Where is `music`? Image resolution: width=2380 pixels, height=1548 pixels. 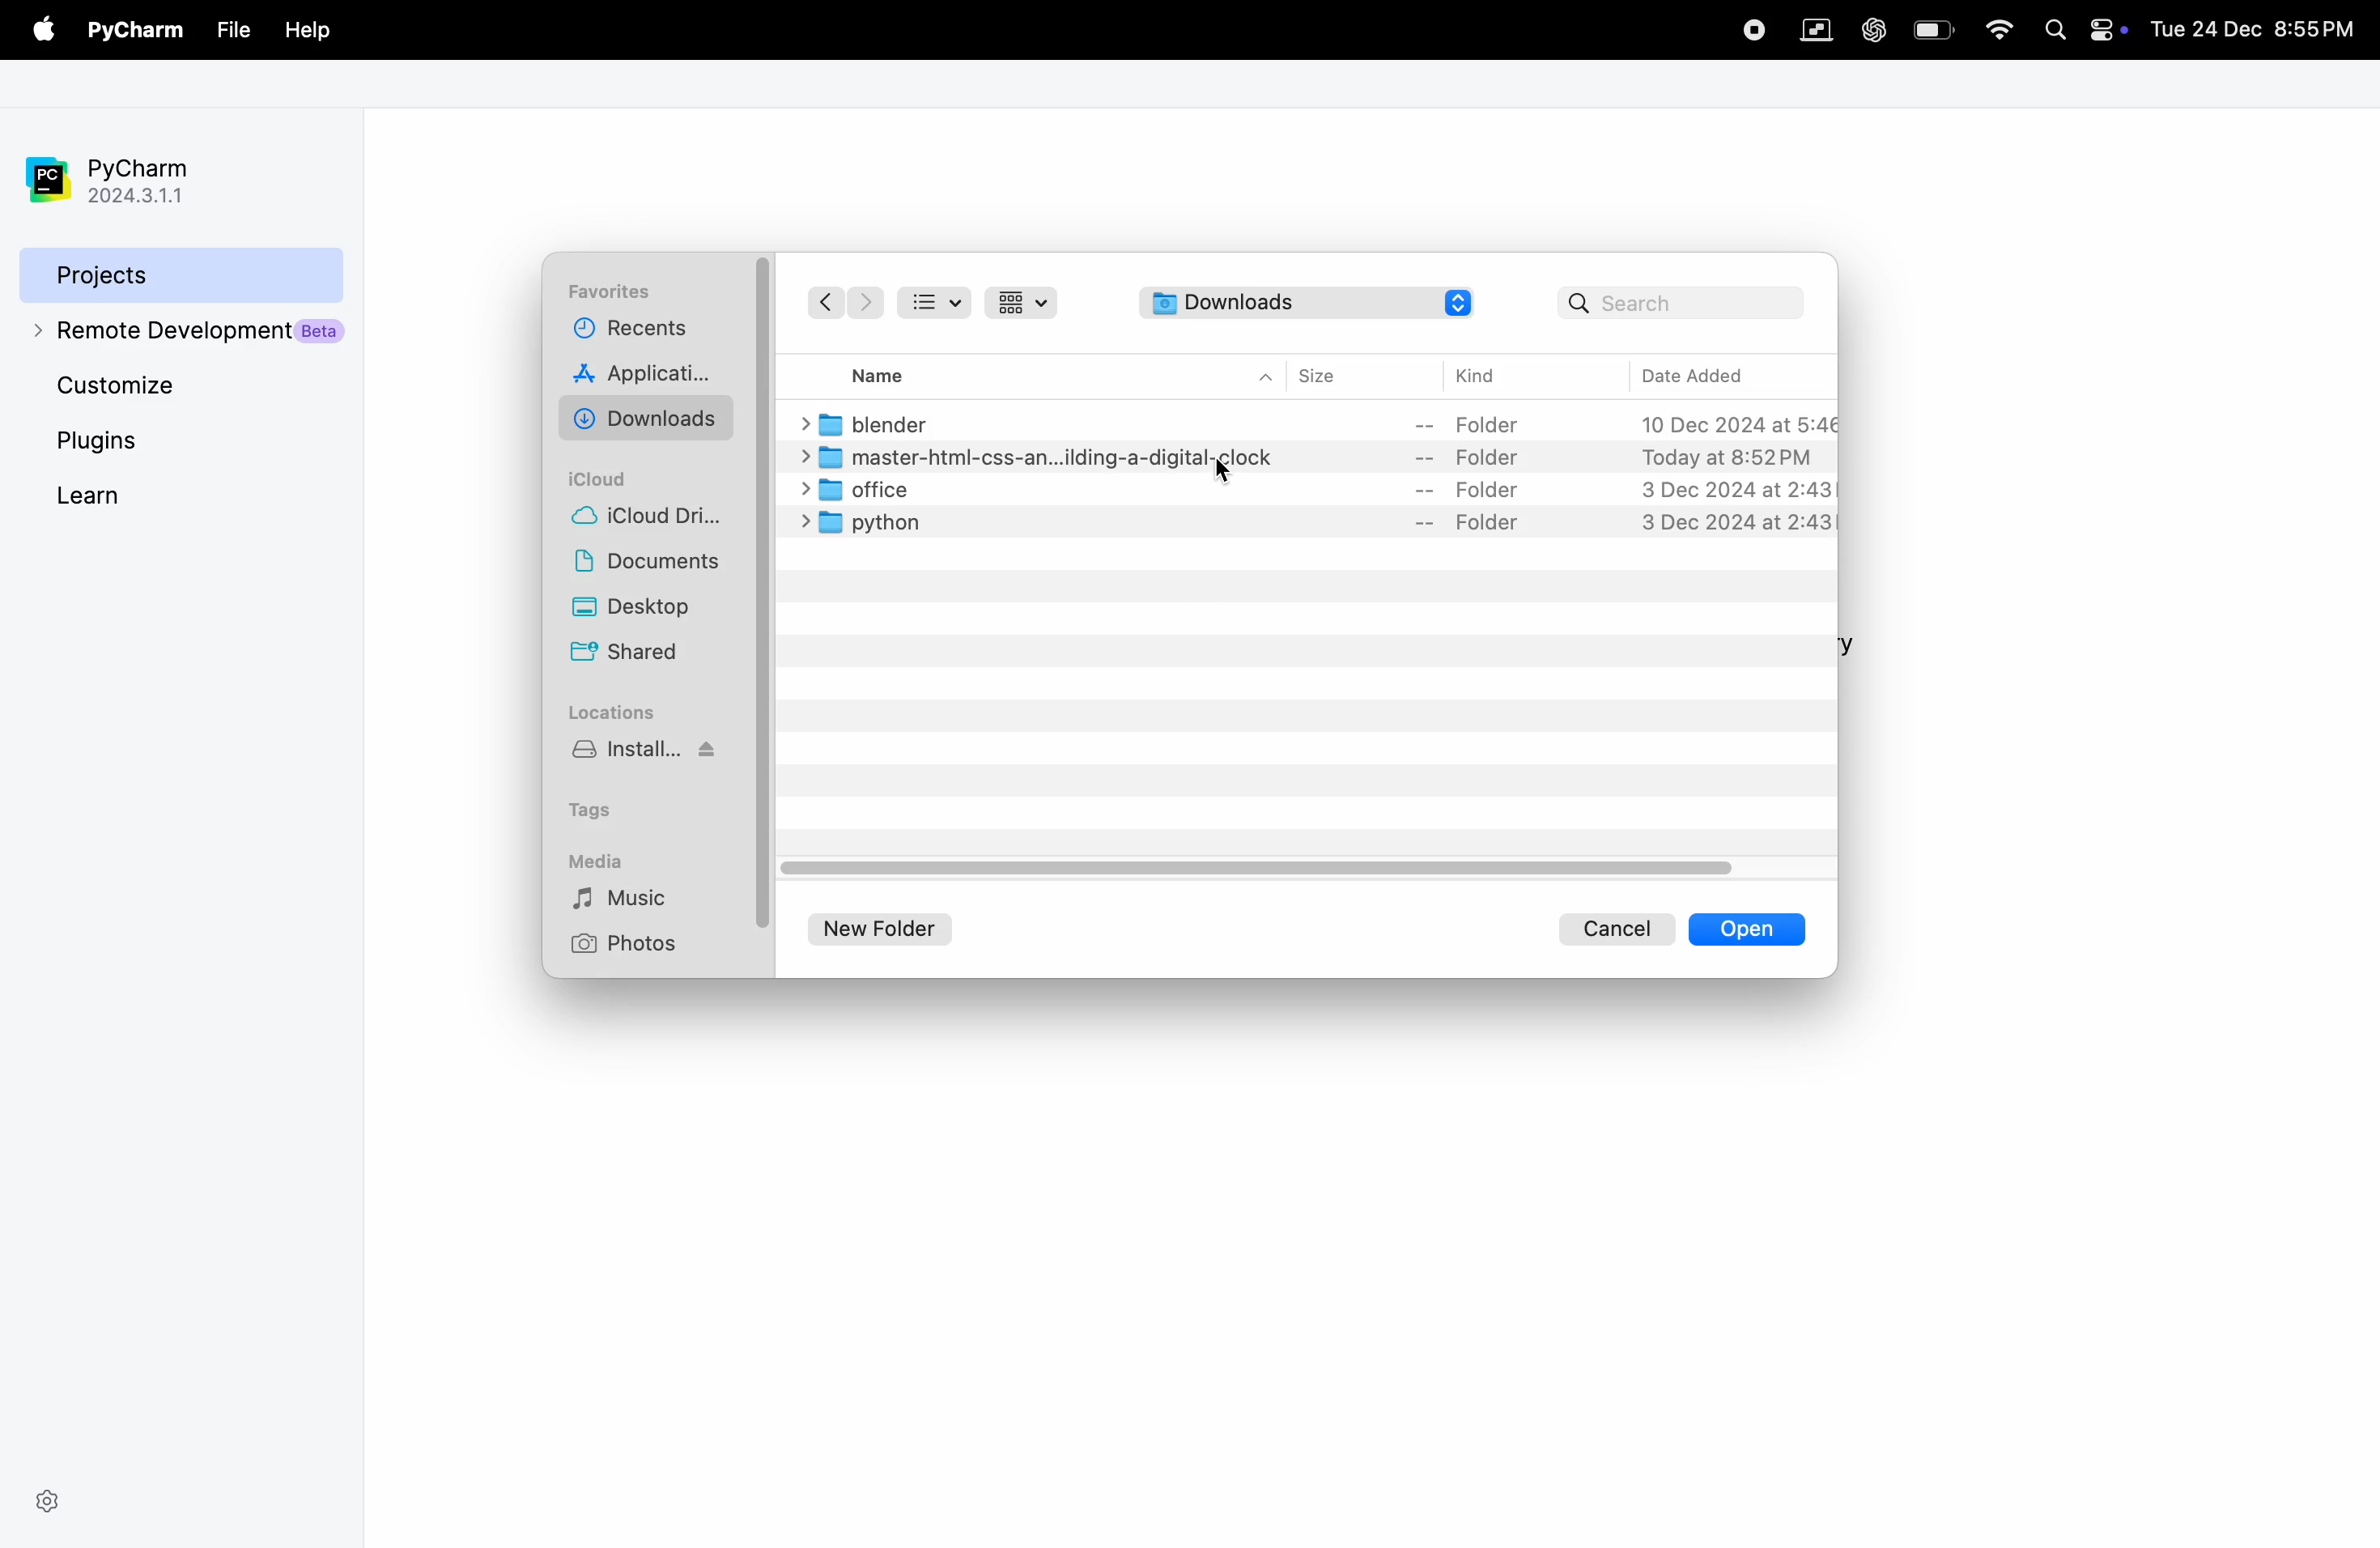
music is located at coordinates (637, 899).